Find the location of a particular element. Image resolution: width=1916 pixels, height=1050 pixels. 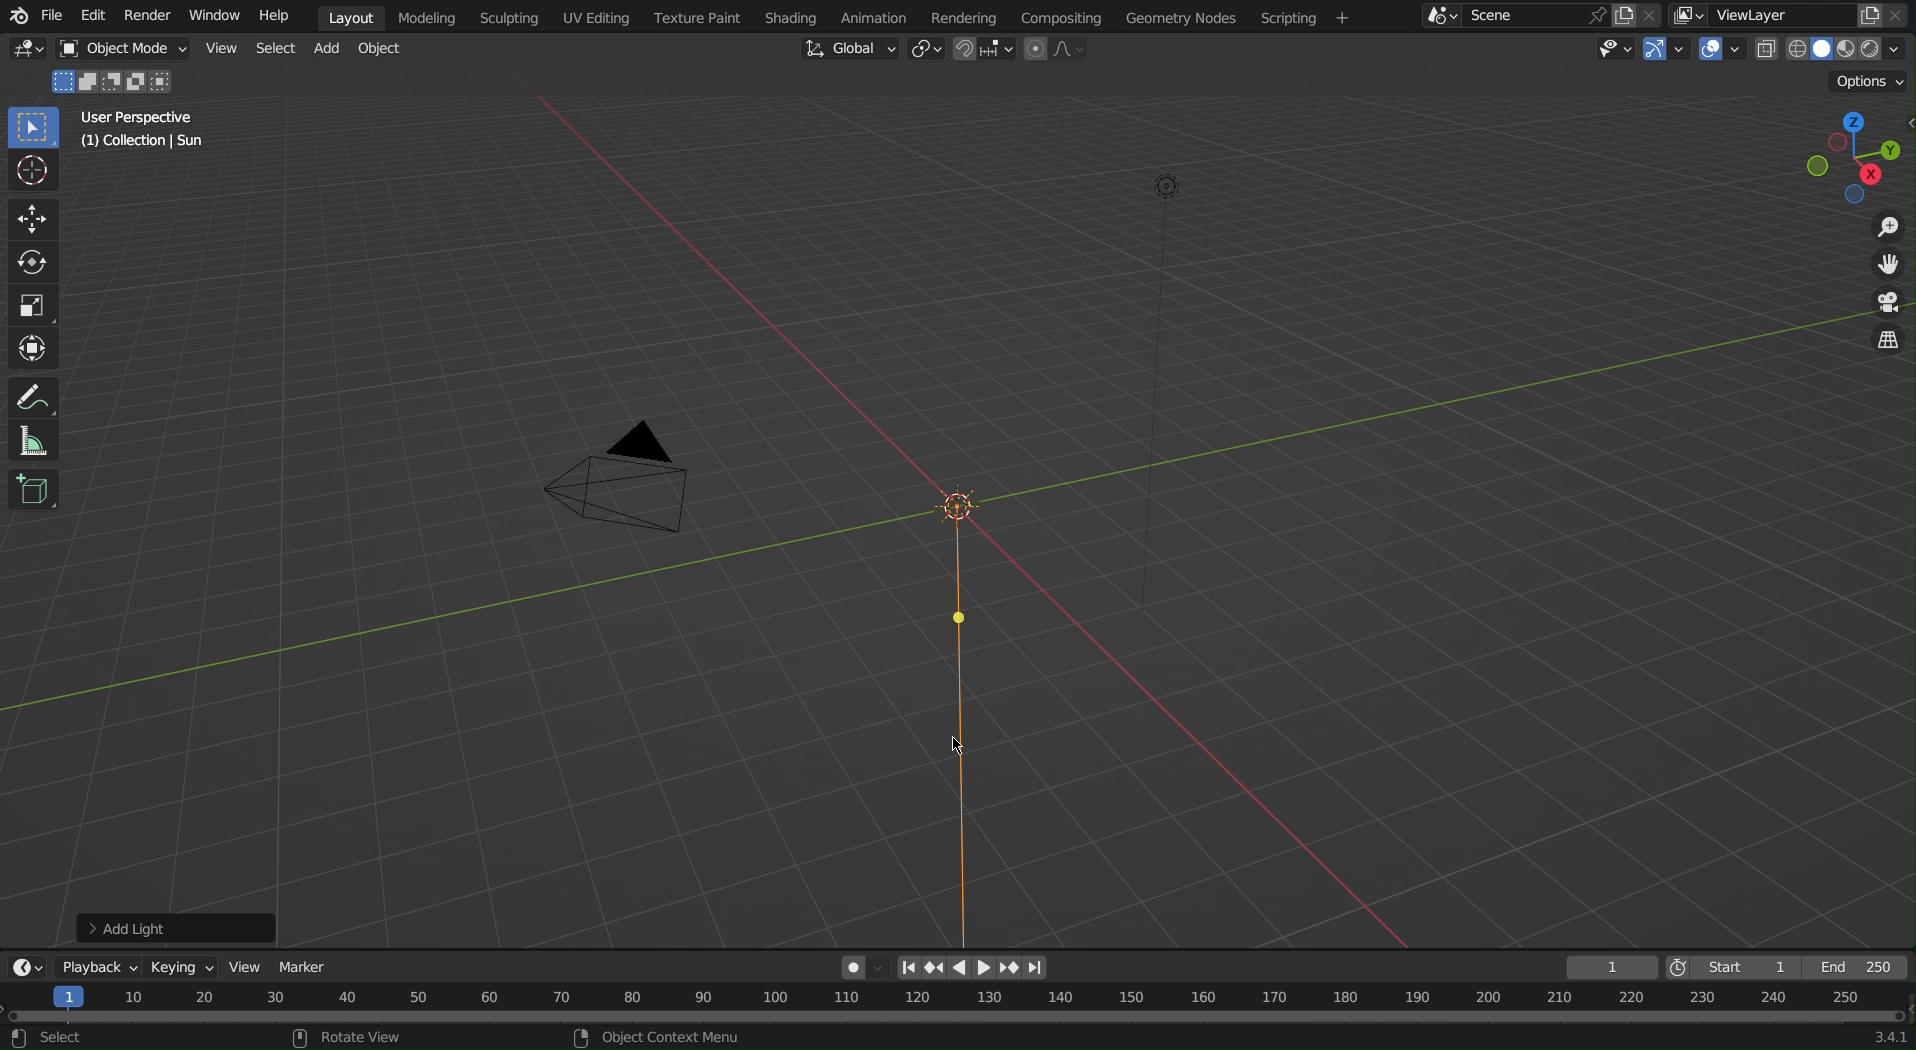

forward is located at coordinates (1011, 968).